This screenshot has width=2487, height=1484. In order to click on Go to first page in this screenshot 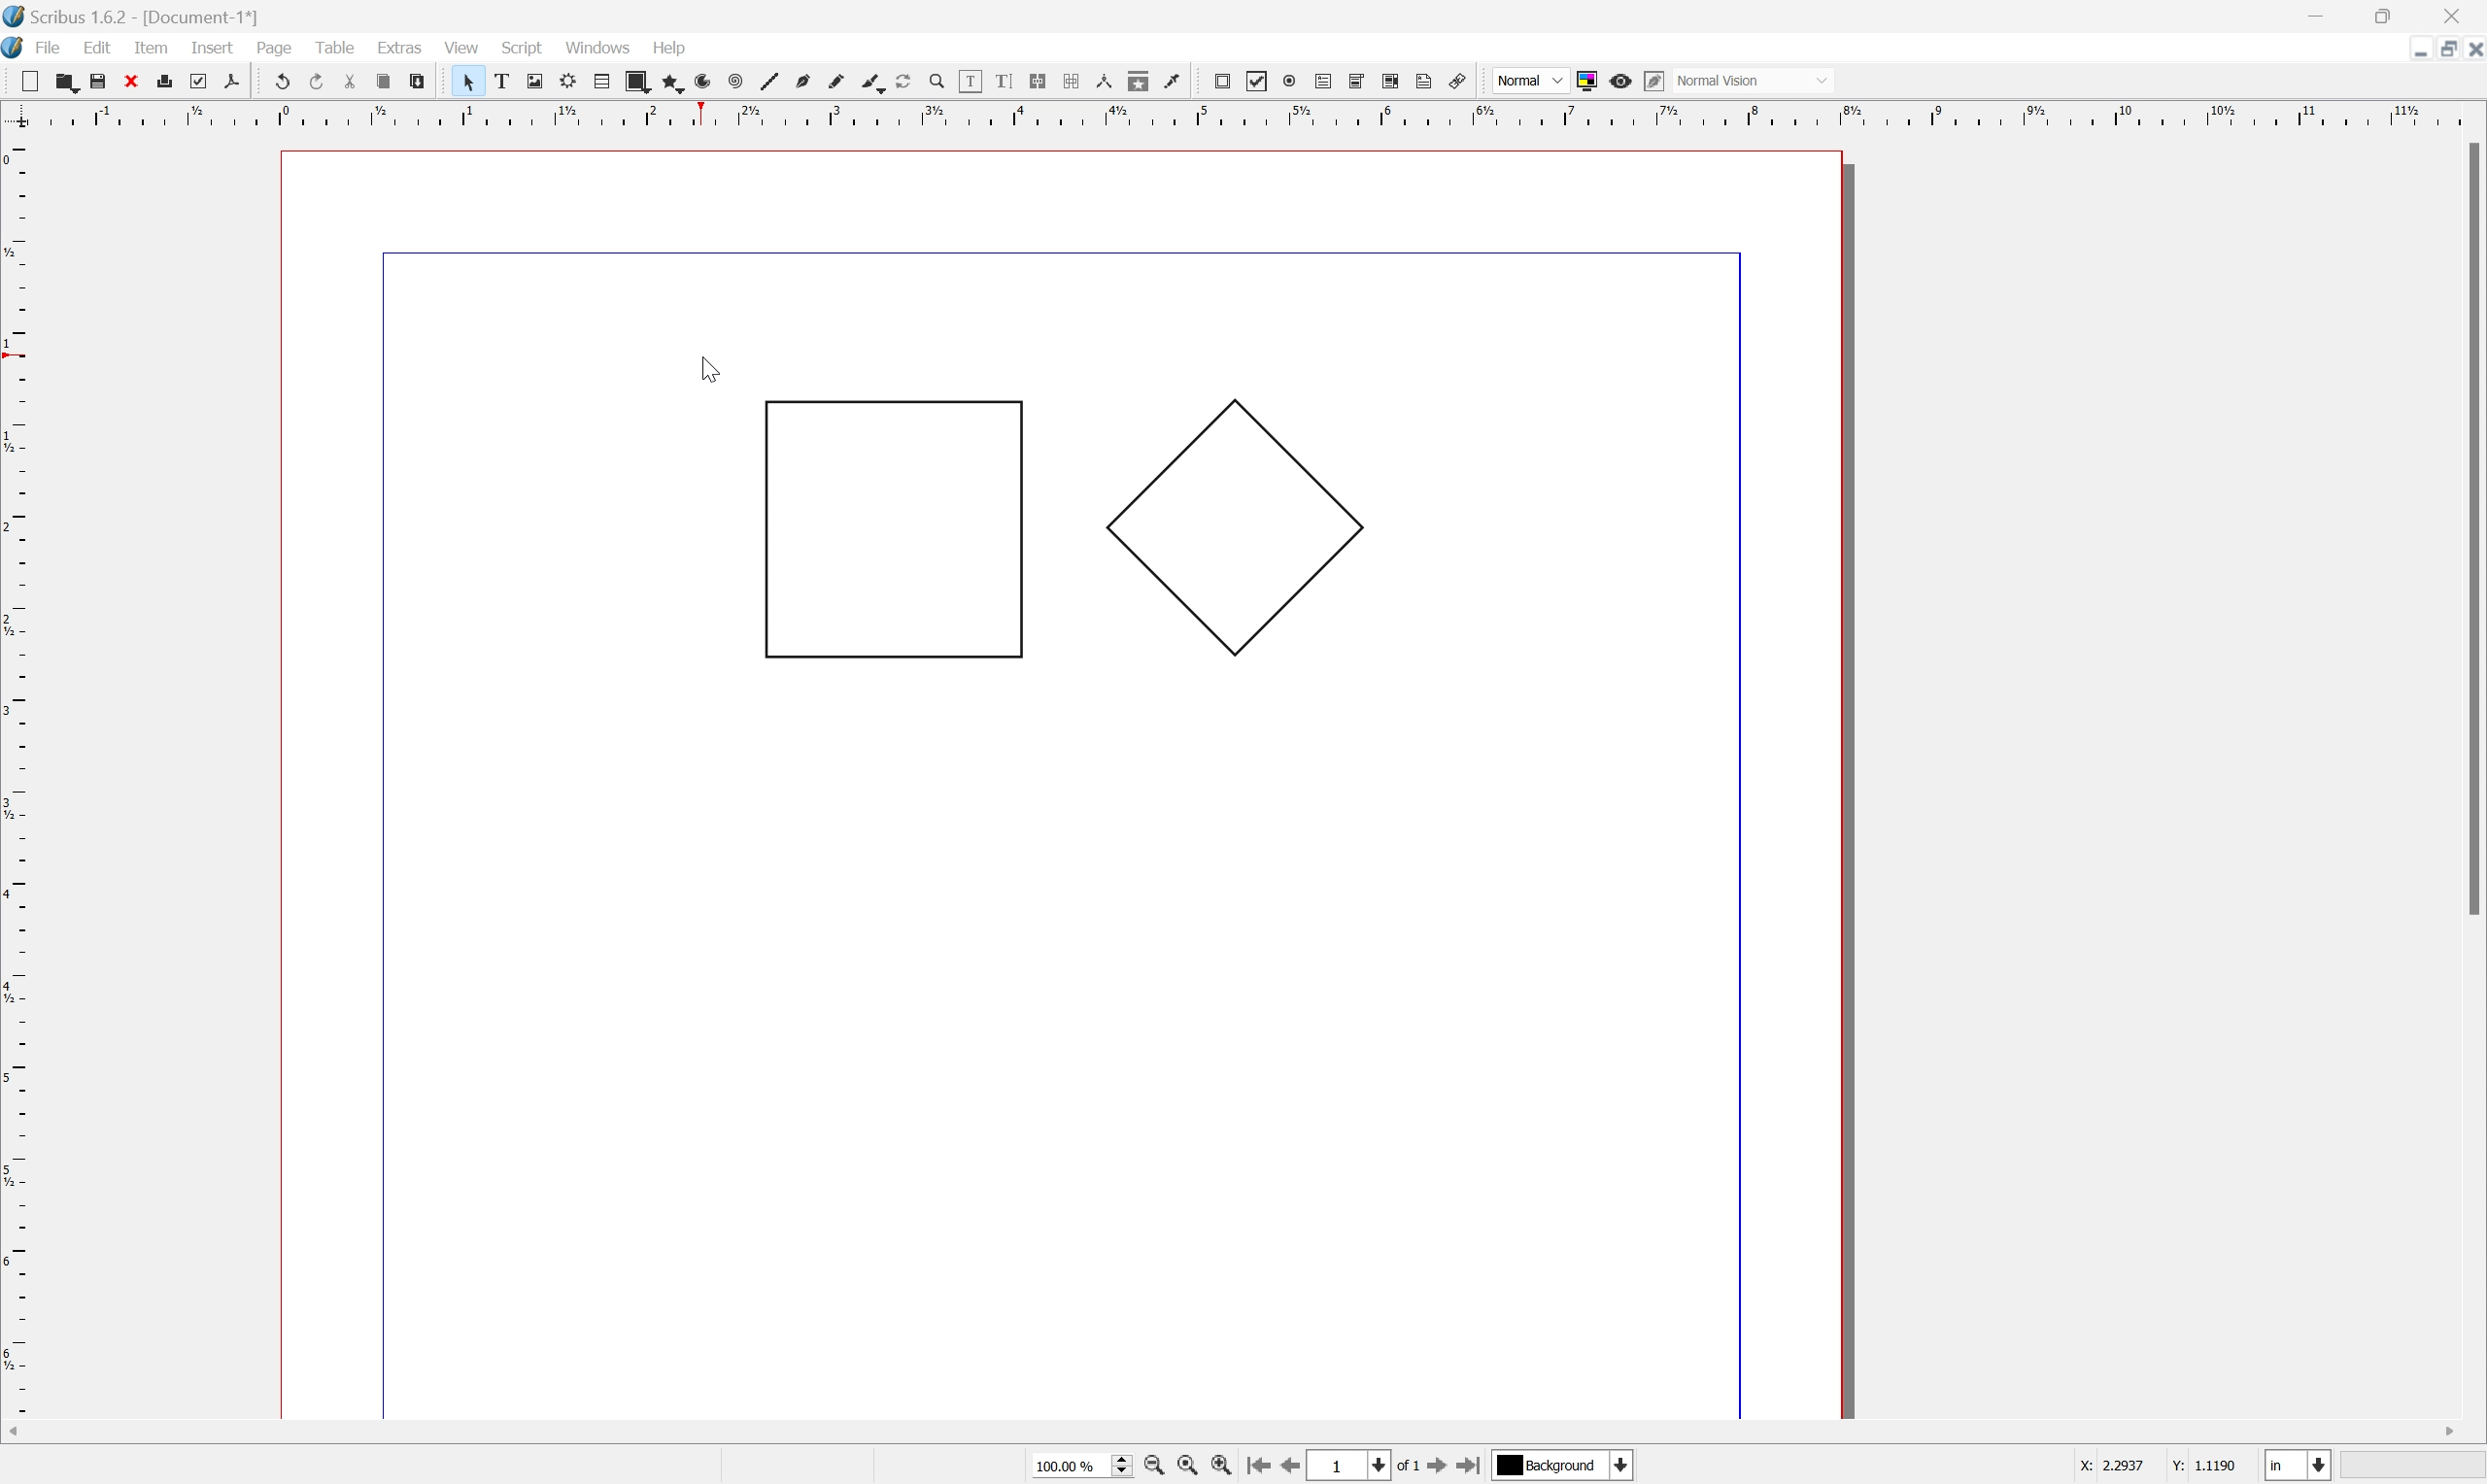, I will do `click(1251, 1467)`.